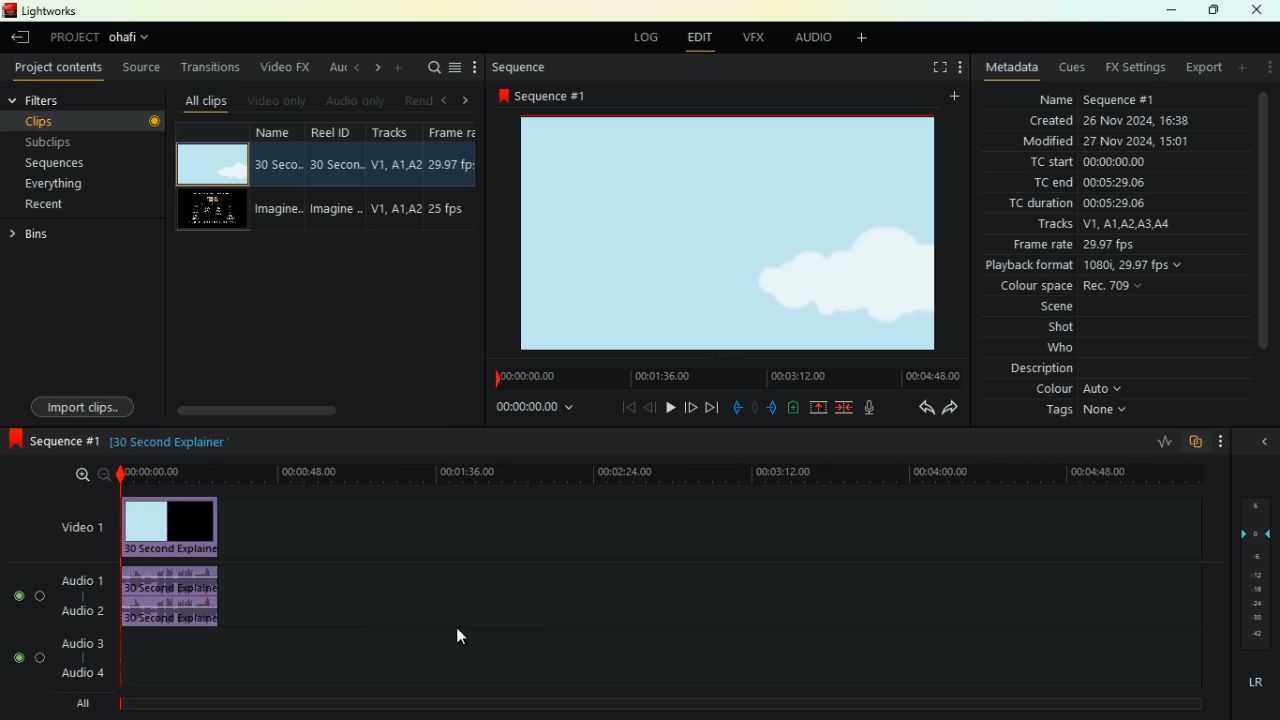 This screenshot has height=720, width=1280. I want to click on tc end 00:05:29:06, so click(1093, 182).